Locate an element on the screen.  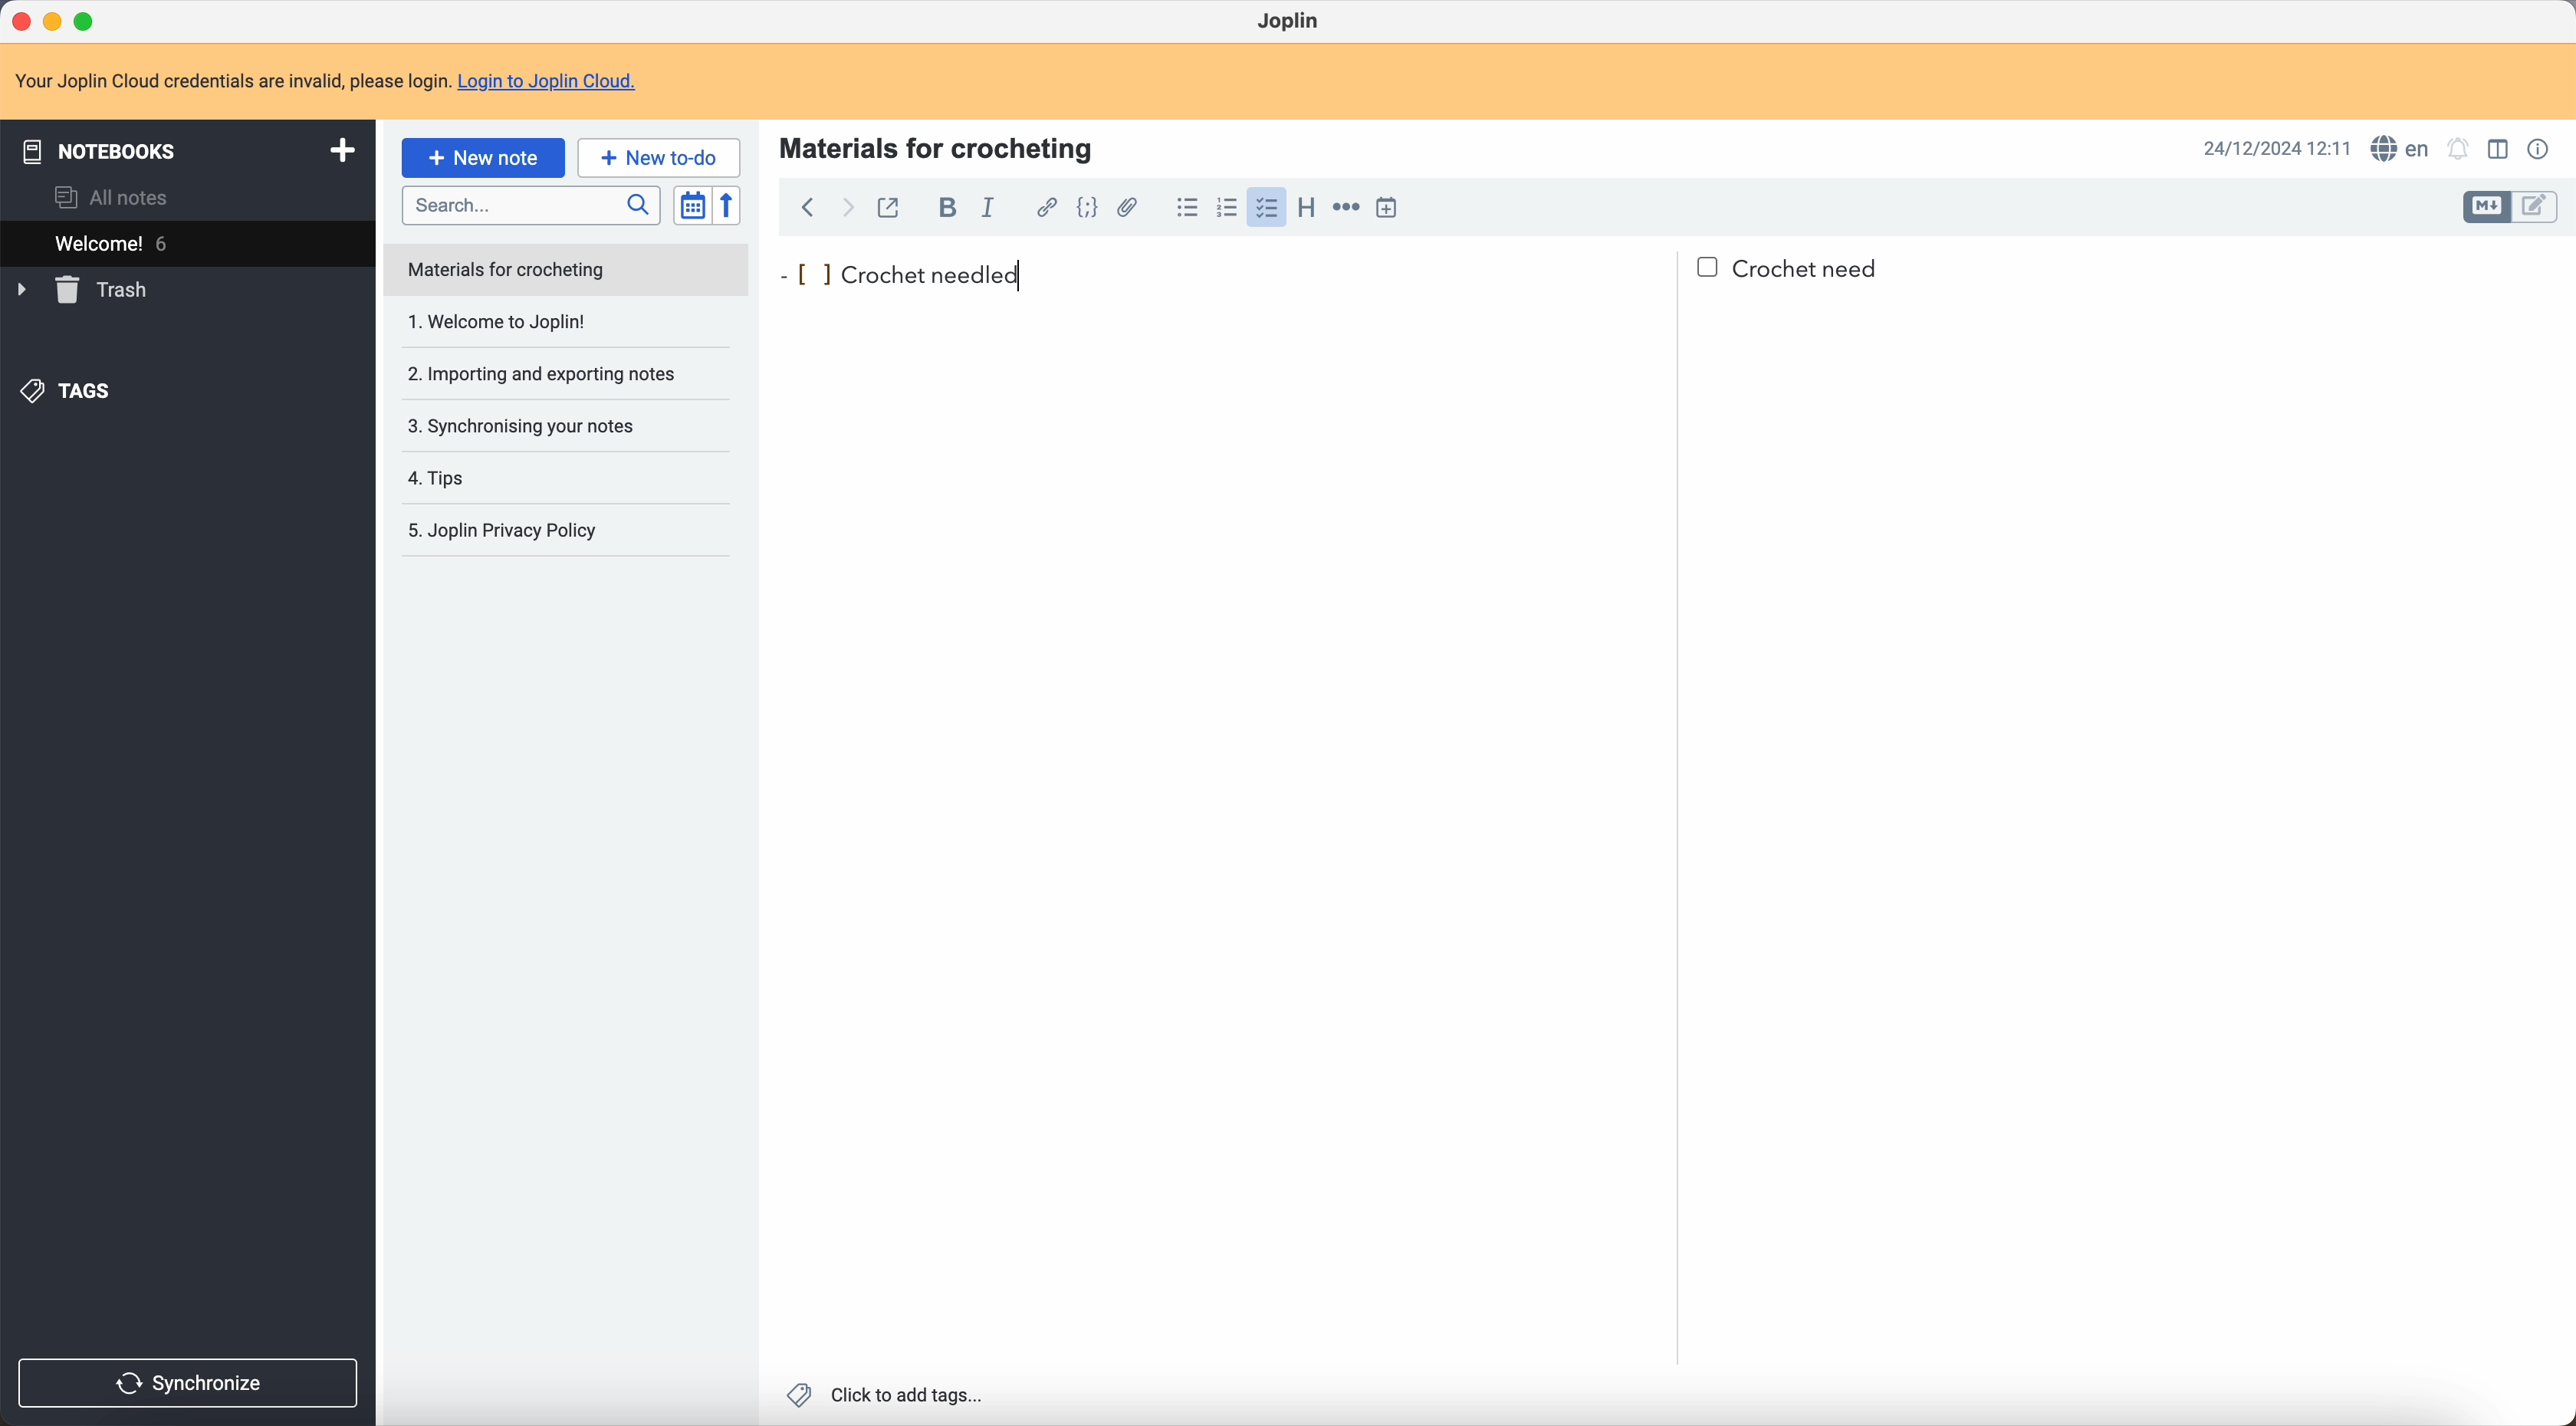
toggle sort order field is located at coordinates (691, 206).